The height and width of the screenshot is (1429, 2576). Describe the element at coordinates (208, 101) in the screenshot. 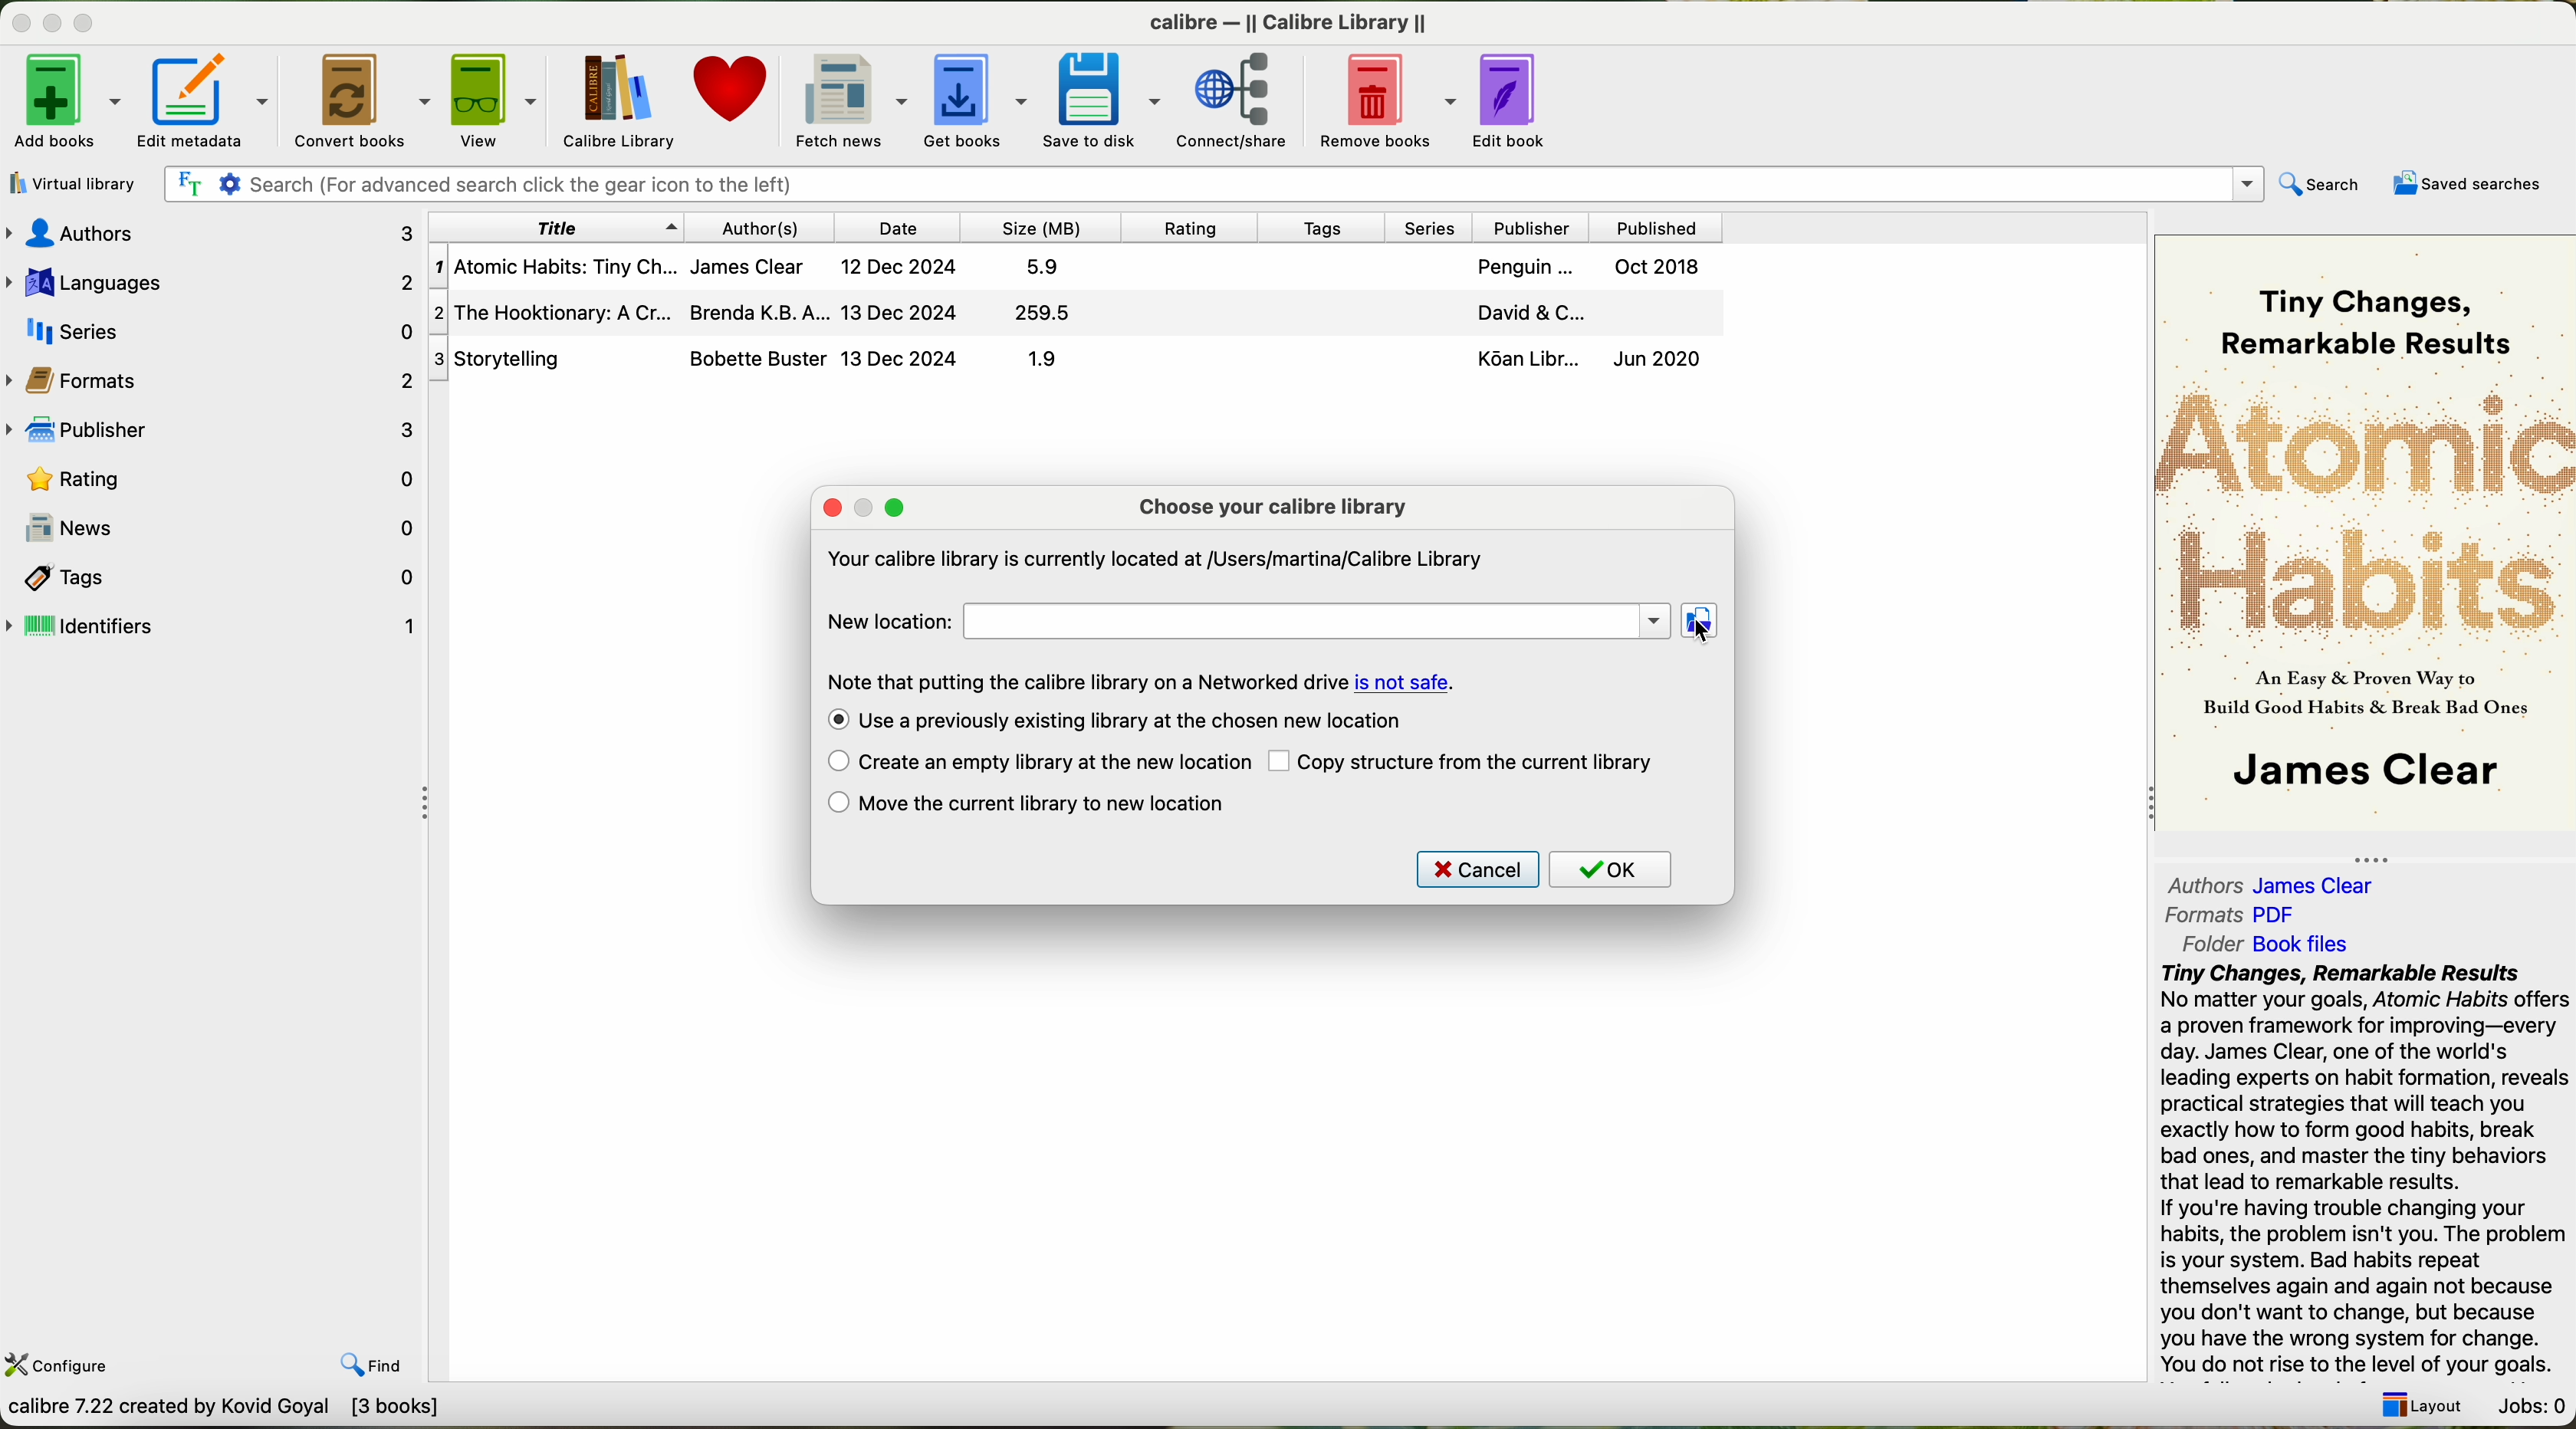

I see `edit metadata` at that location.